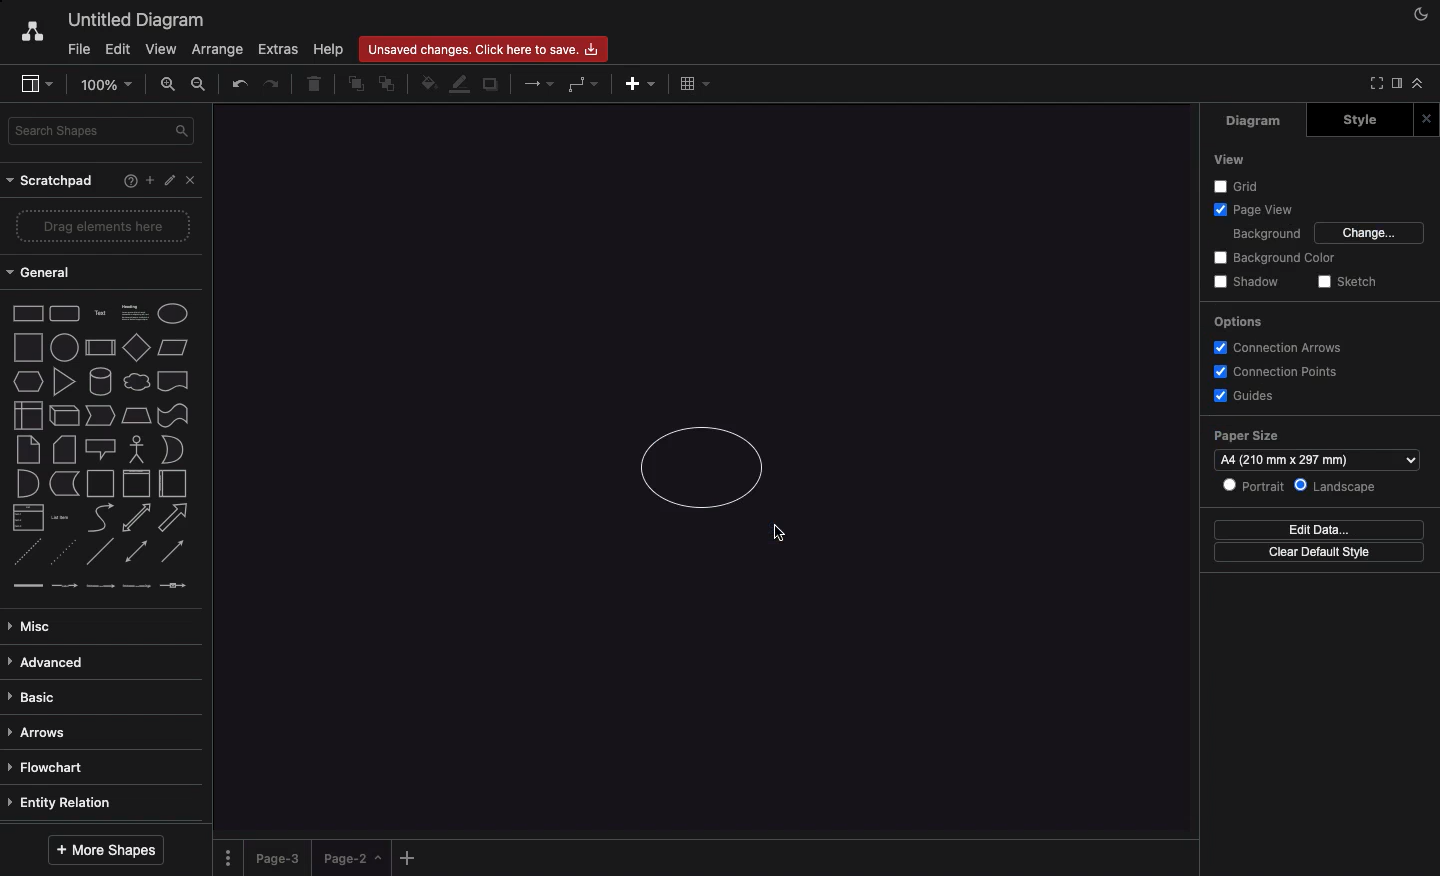 This screenshot has height=876, width=1440. Describe the element at coordinates (100, 551) in the screenshot. I see `Line` at that location.